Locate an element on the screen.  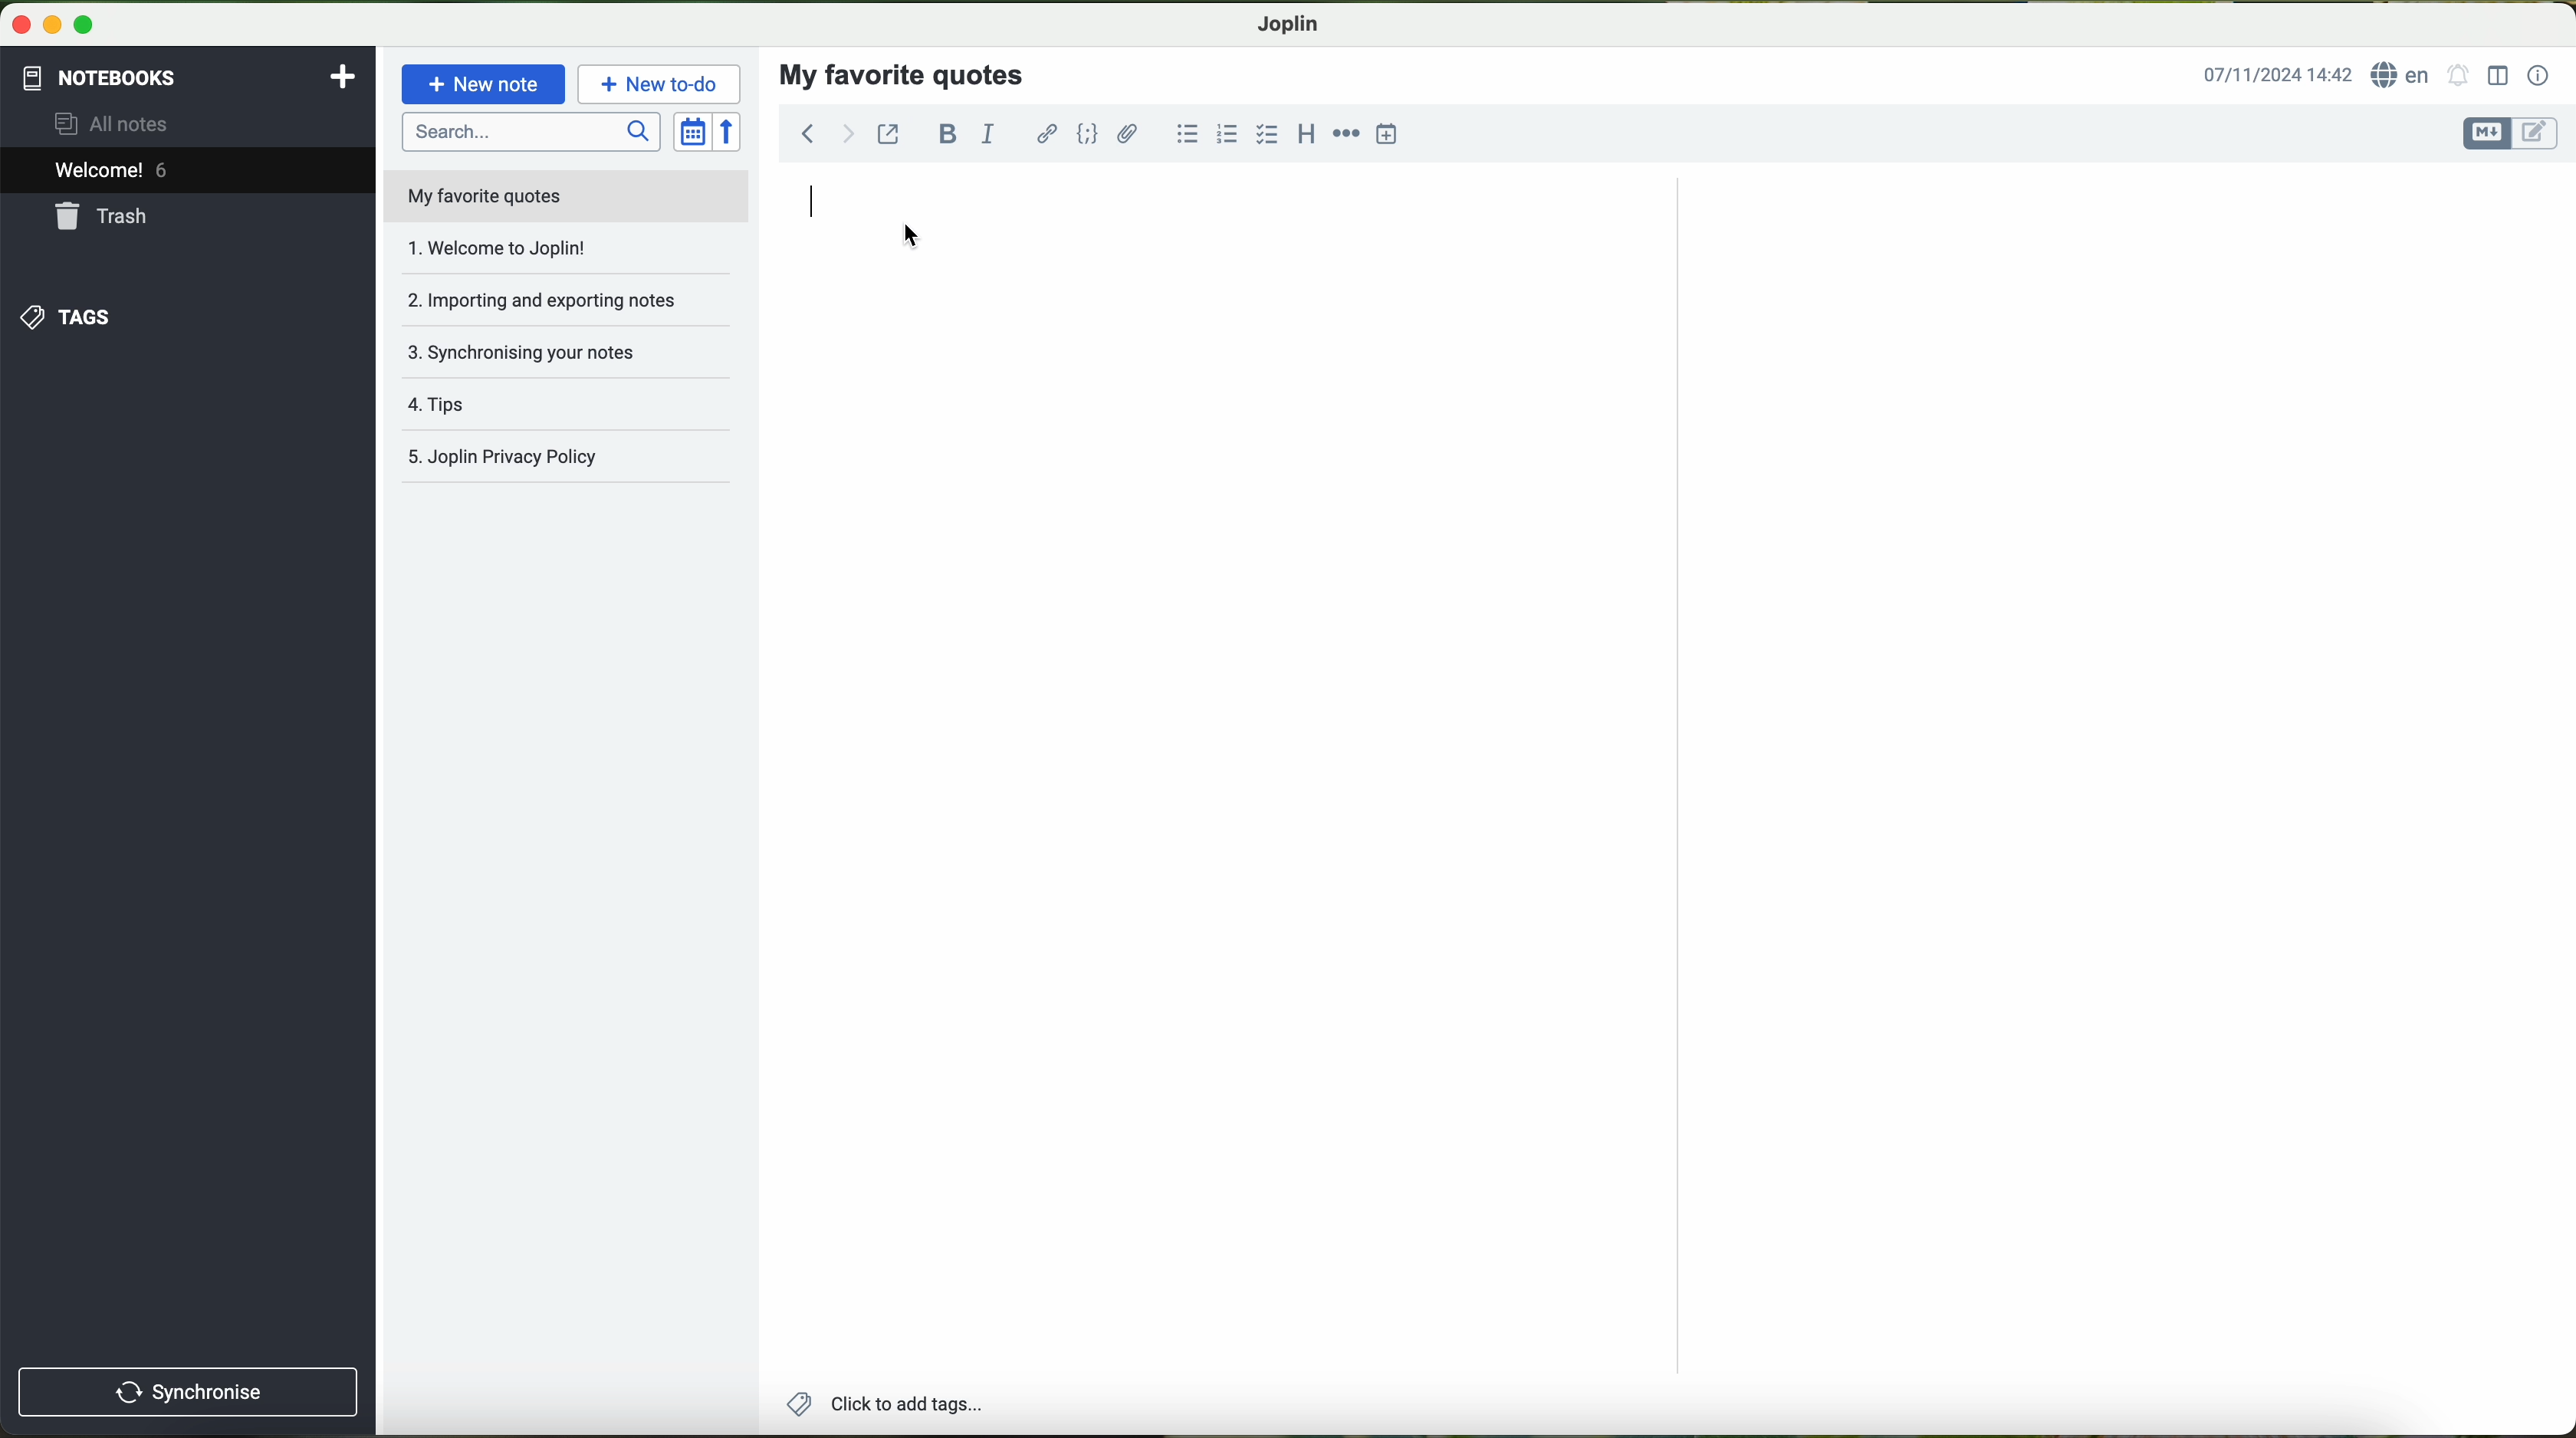
add tags is located at coordinates (884, 1407).